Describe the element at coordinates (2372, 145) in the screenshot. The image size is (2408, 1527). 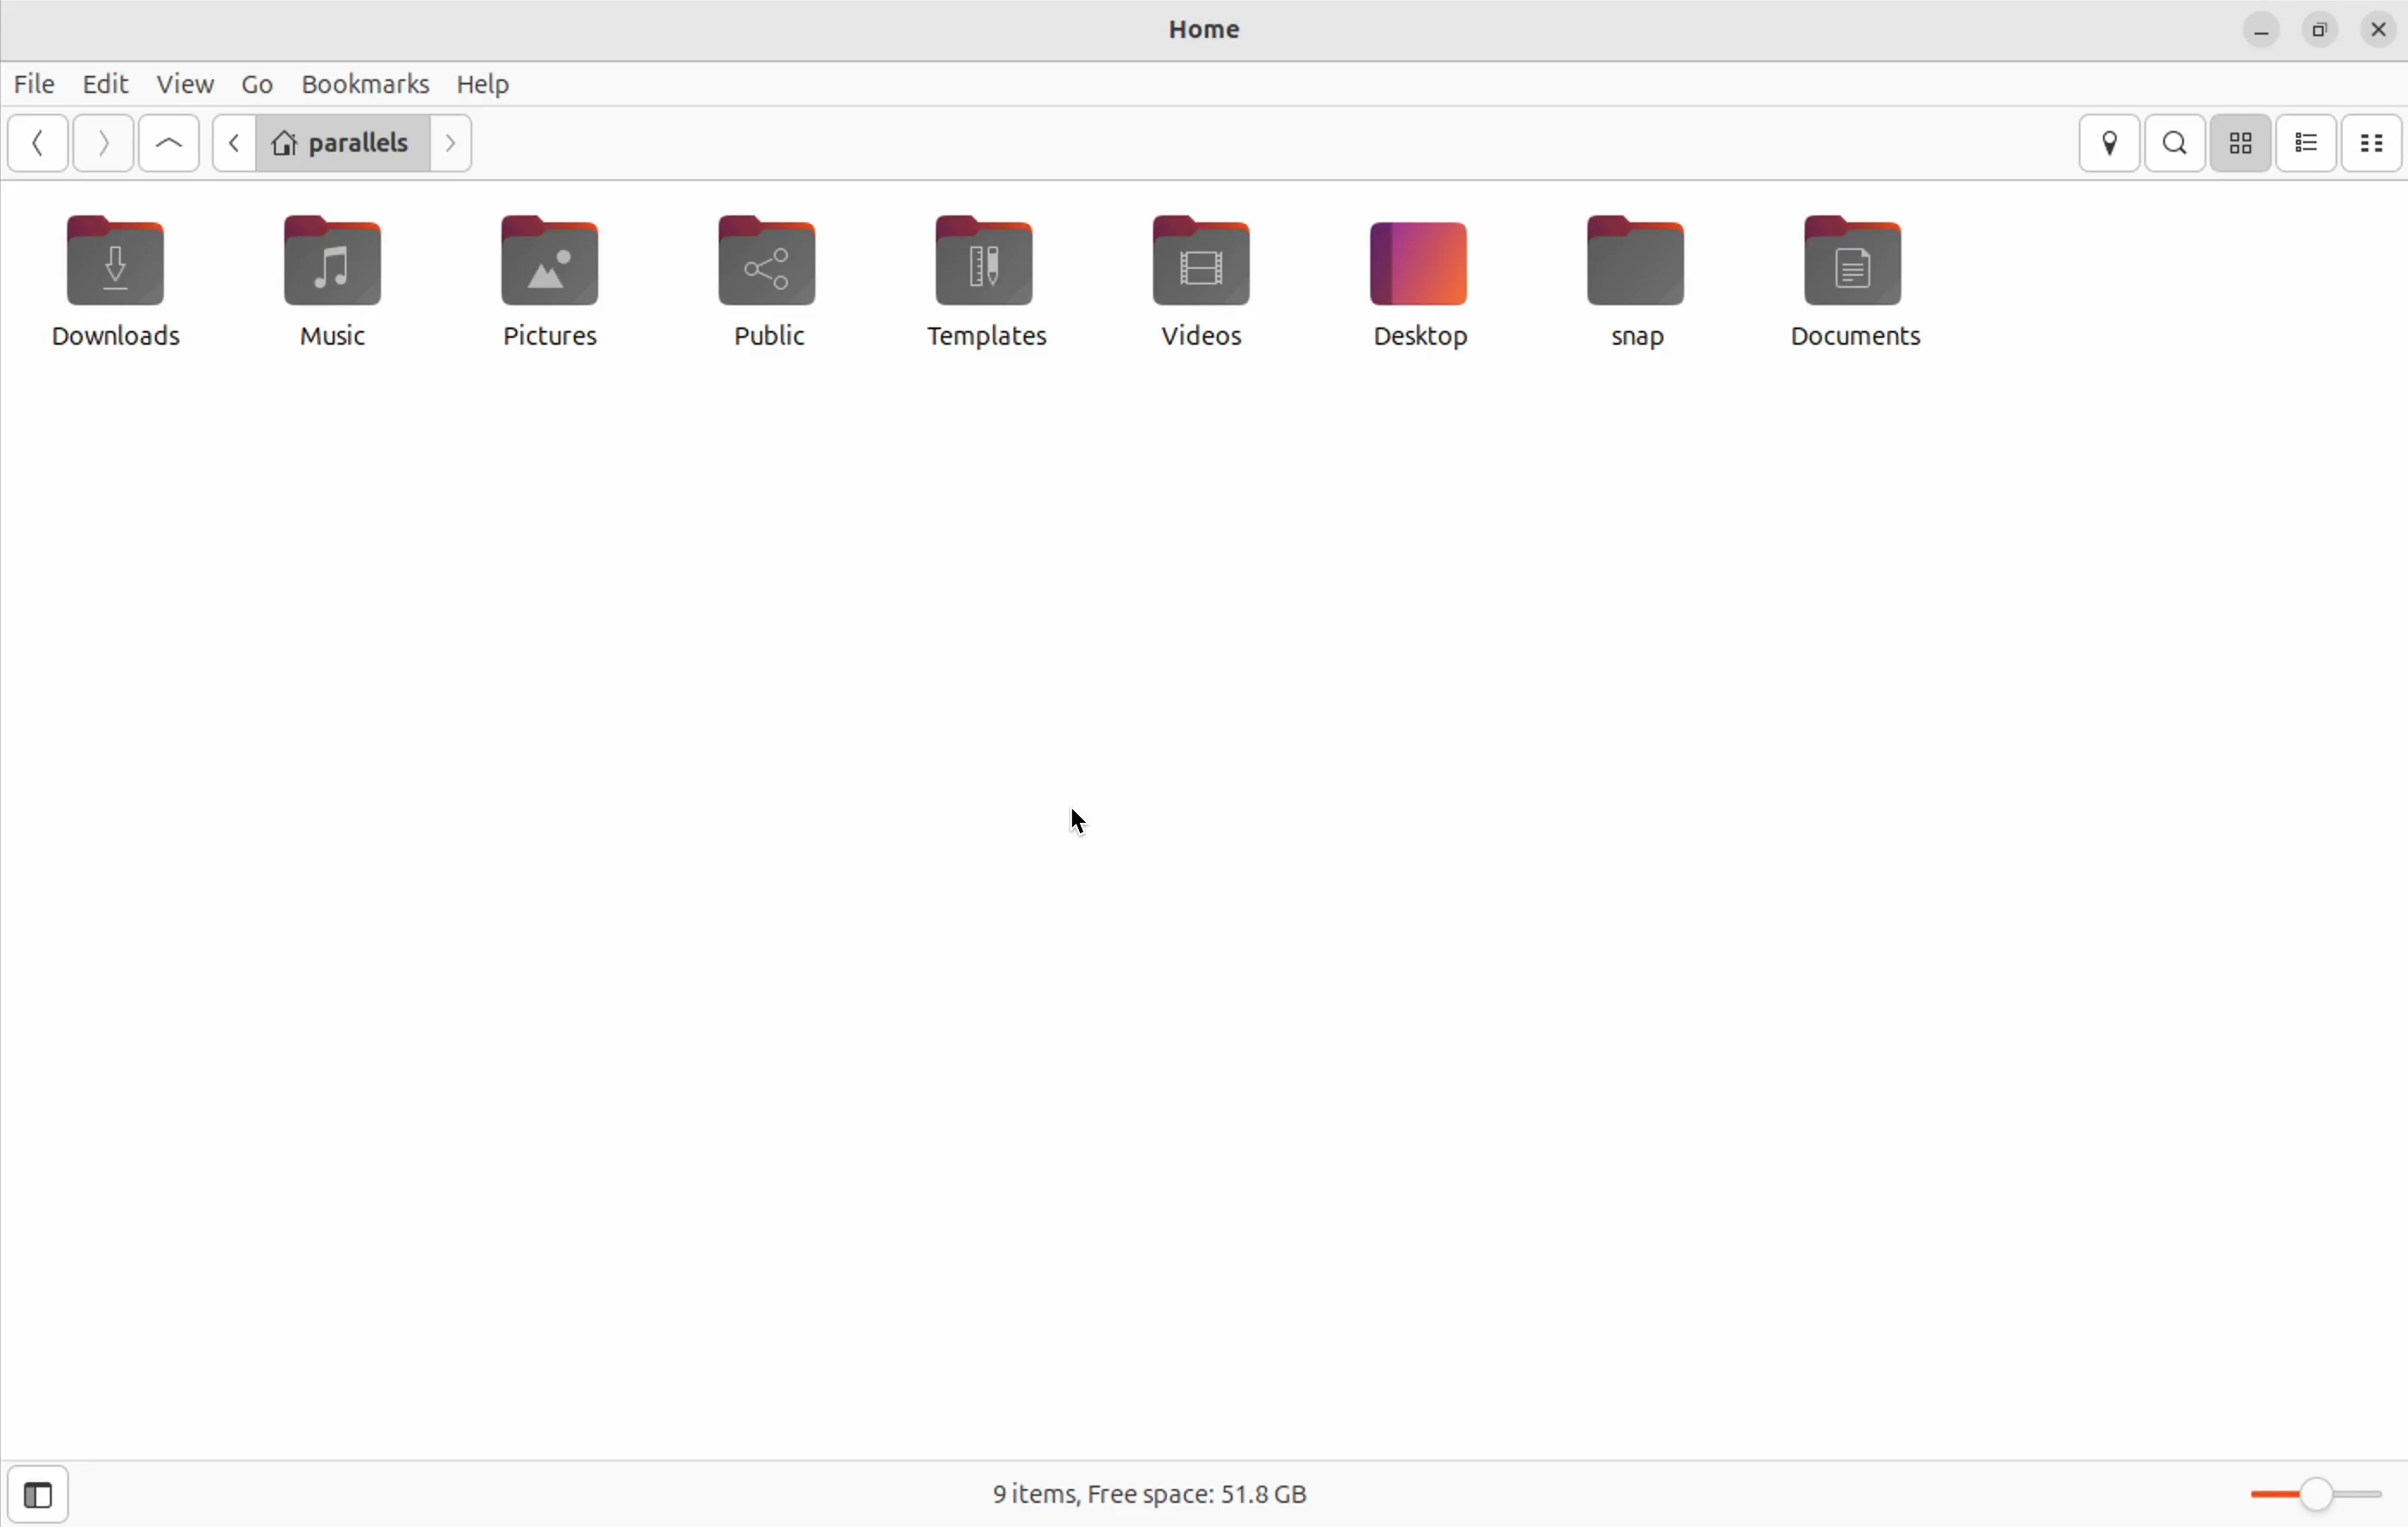
I see `compact view` at that location.